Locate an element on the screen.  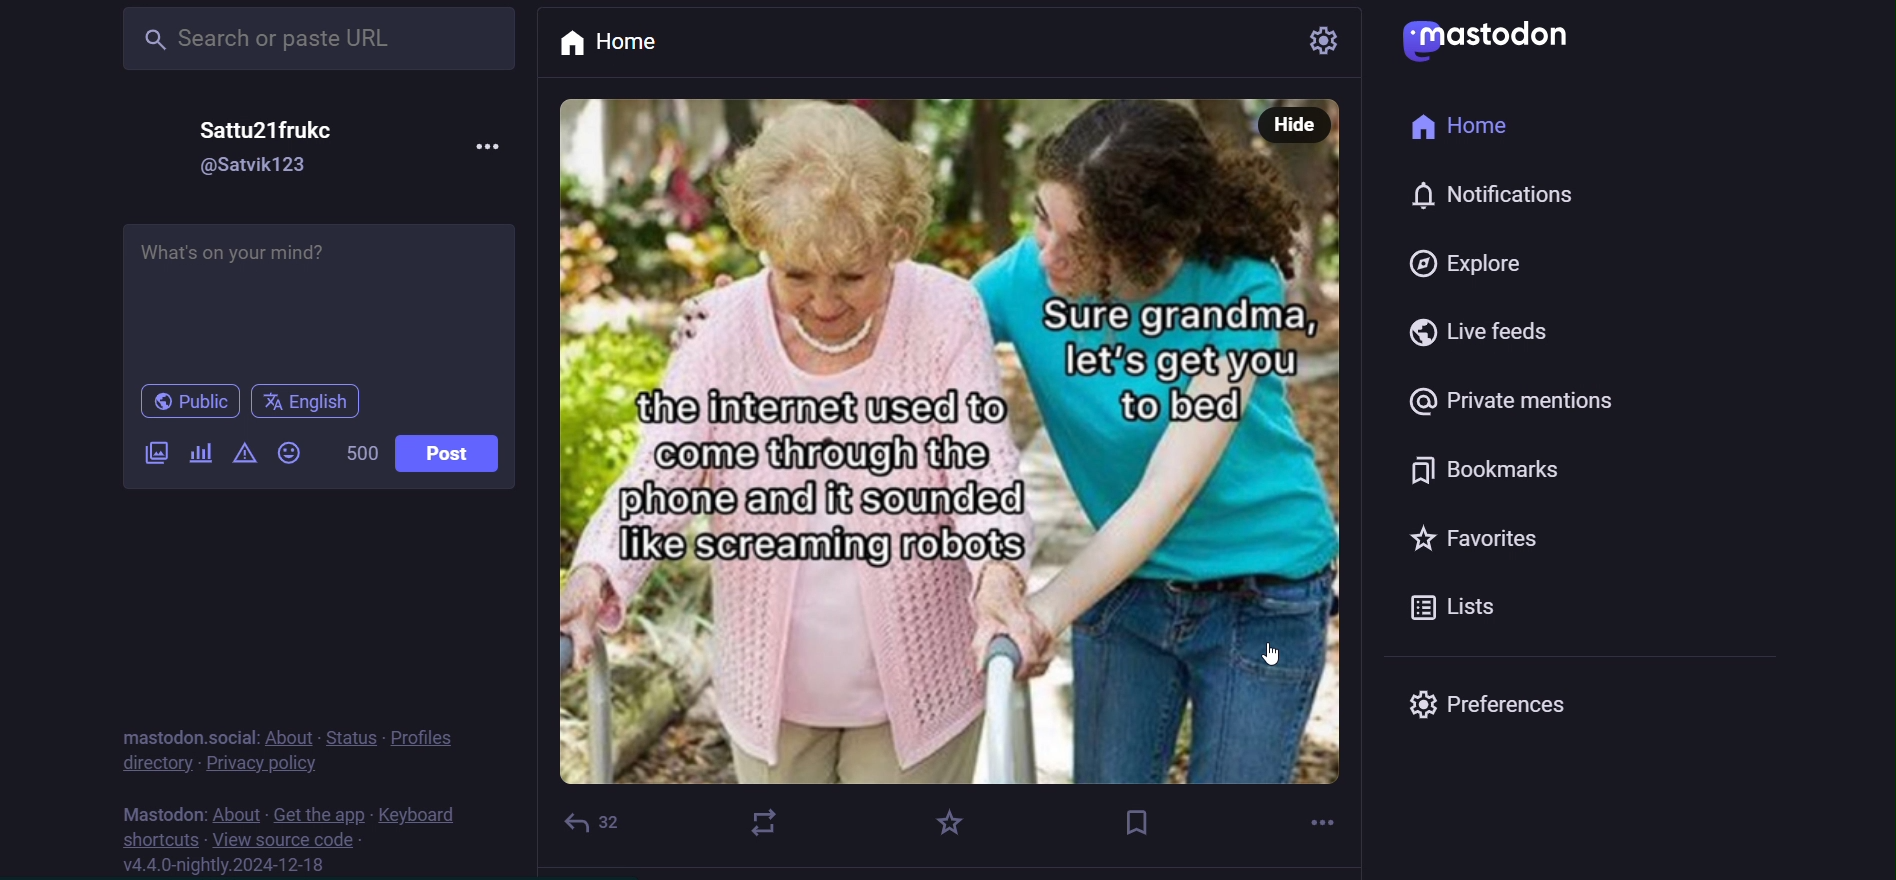
privacy policy is located at coordinates (259, 762).